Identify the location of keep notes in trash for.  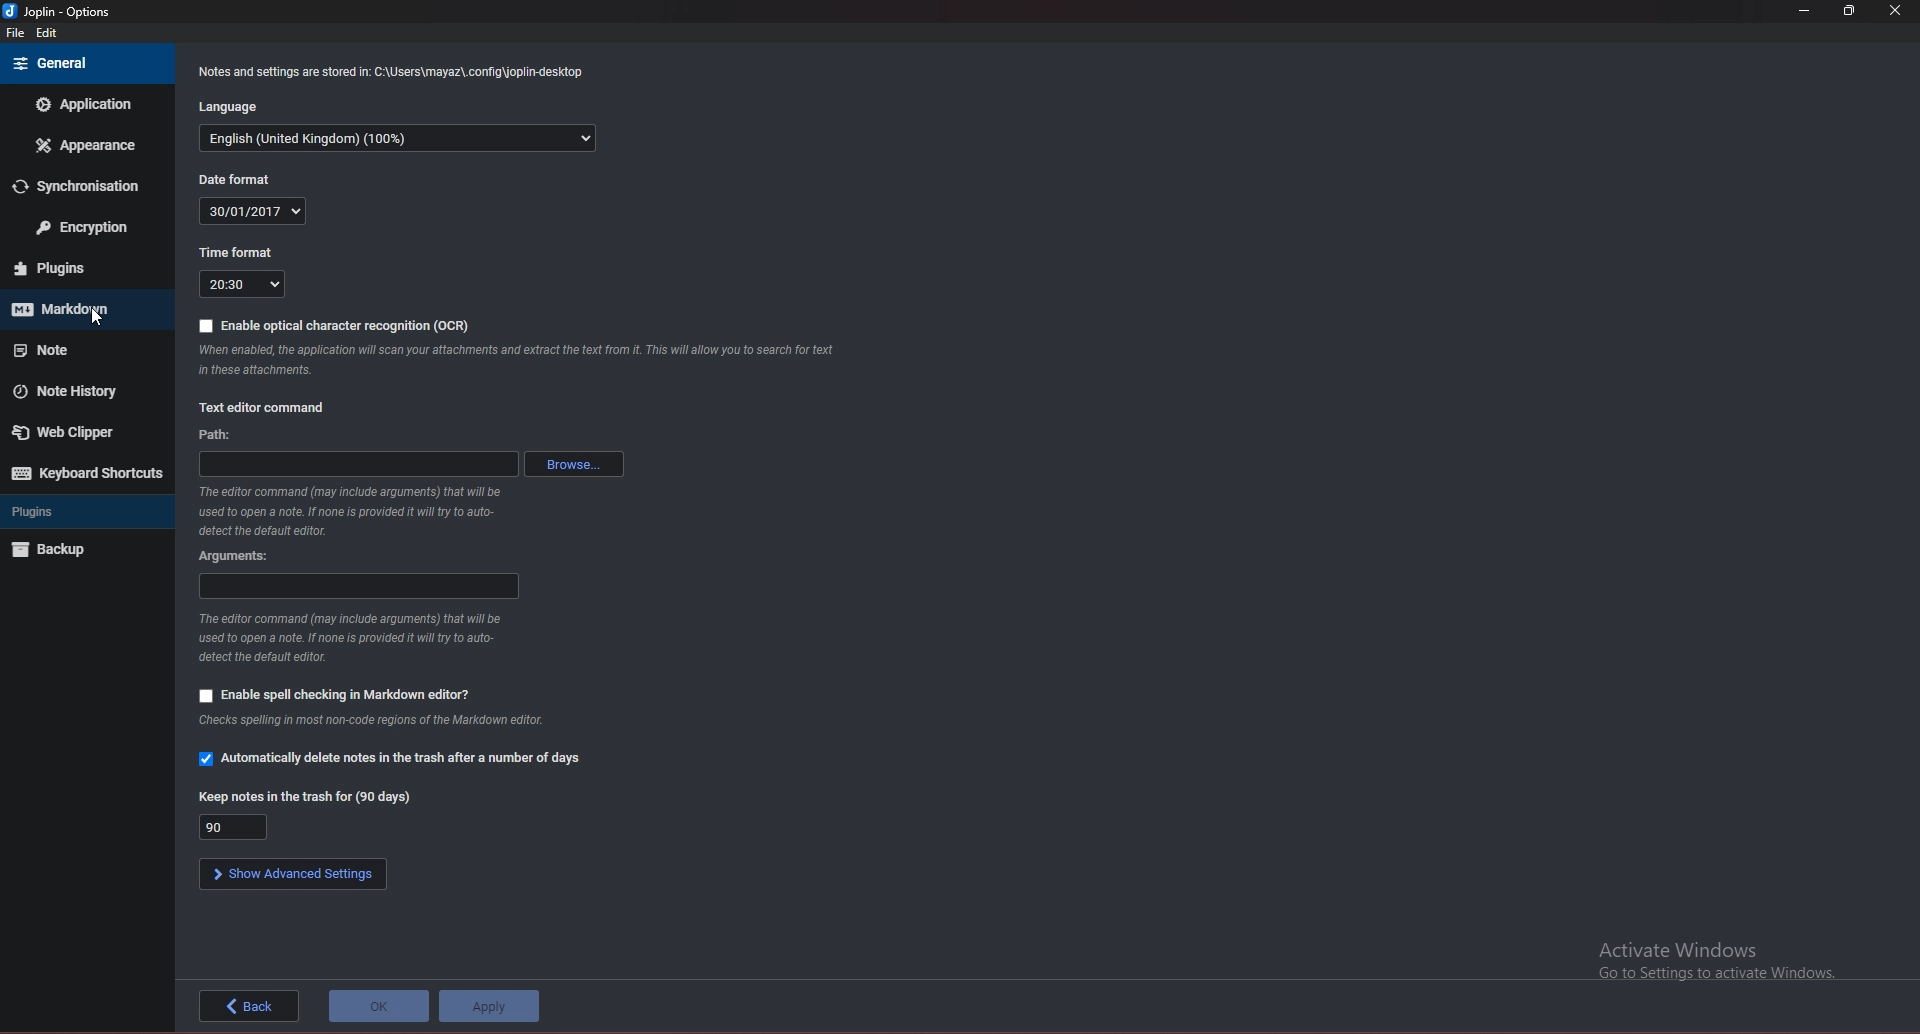
(232, 828).